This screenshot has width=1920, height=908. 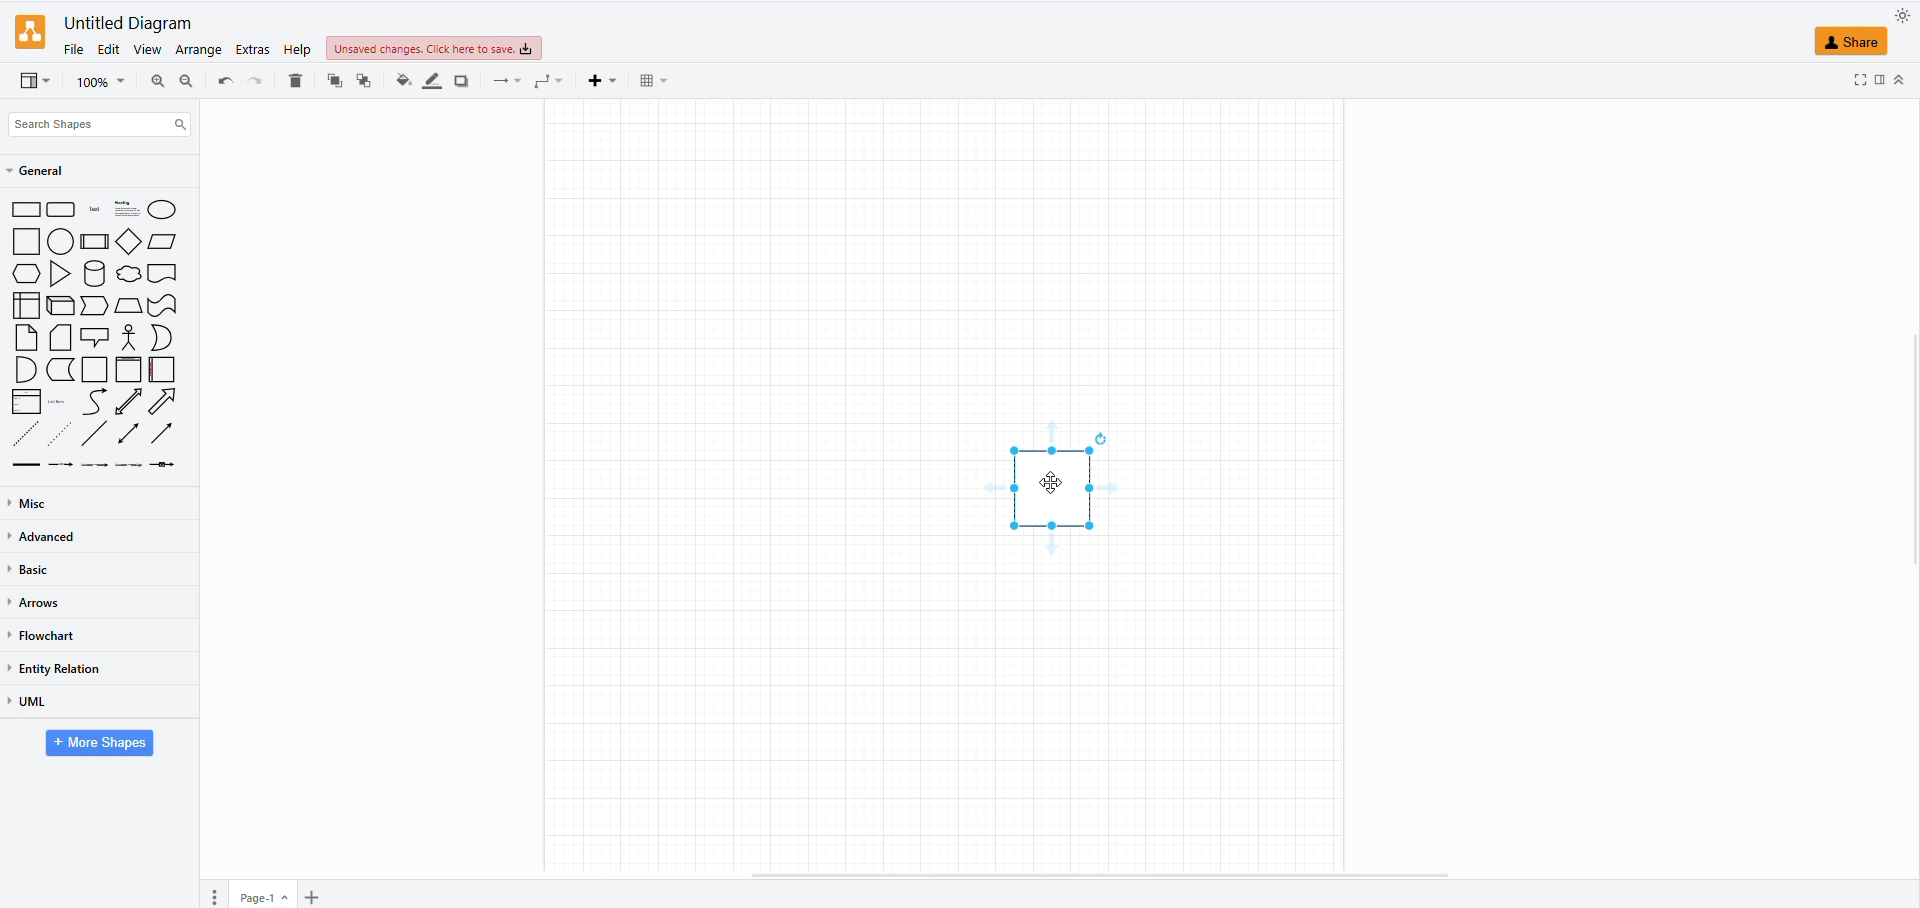 I want to click on unsaved changes, so click(x=432, y=49).